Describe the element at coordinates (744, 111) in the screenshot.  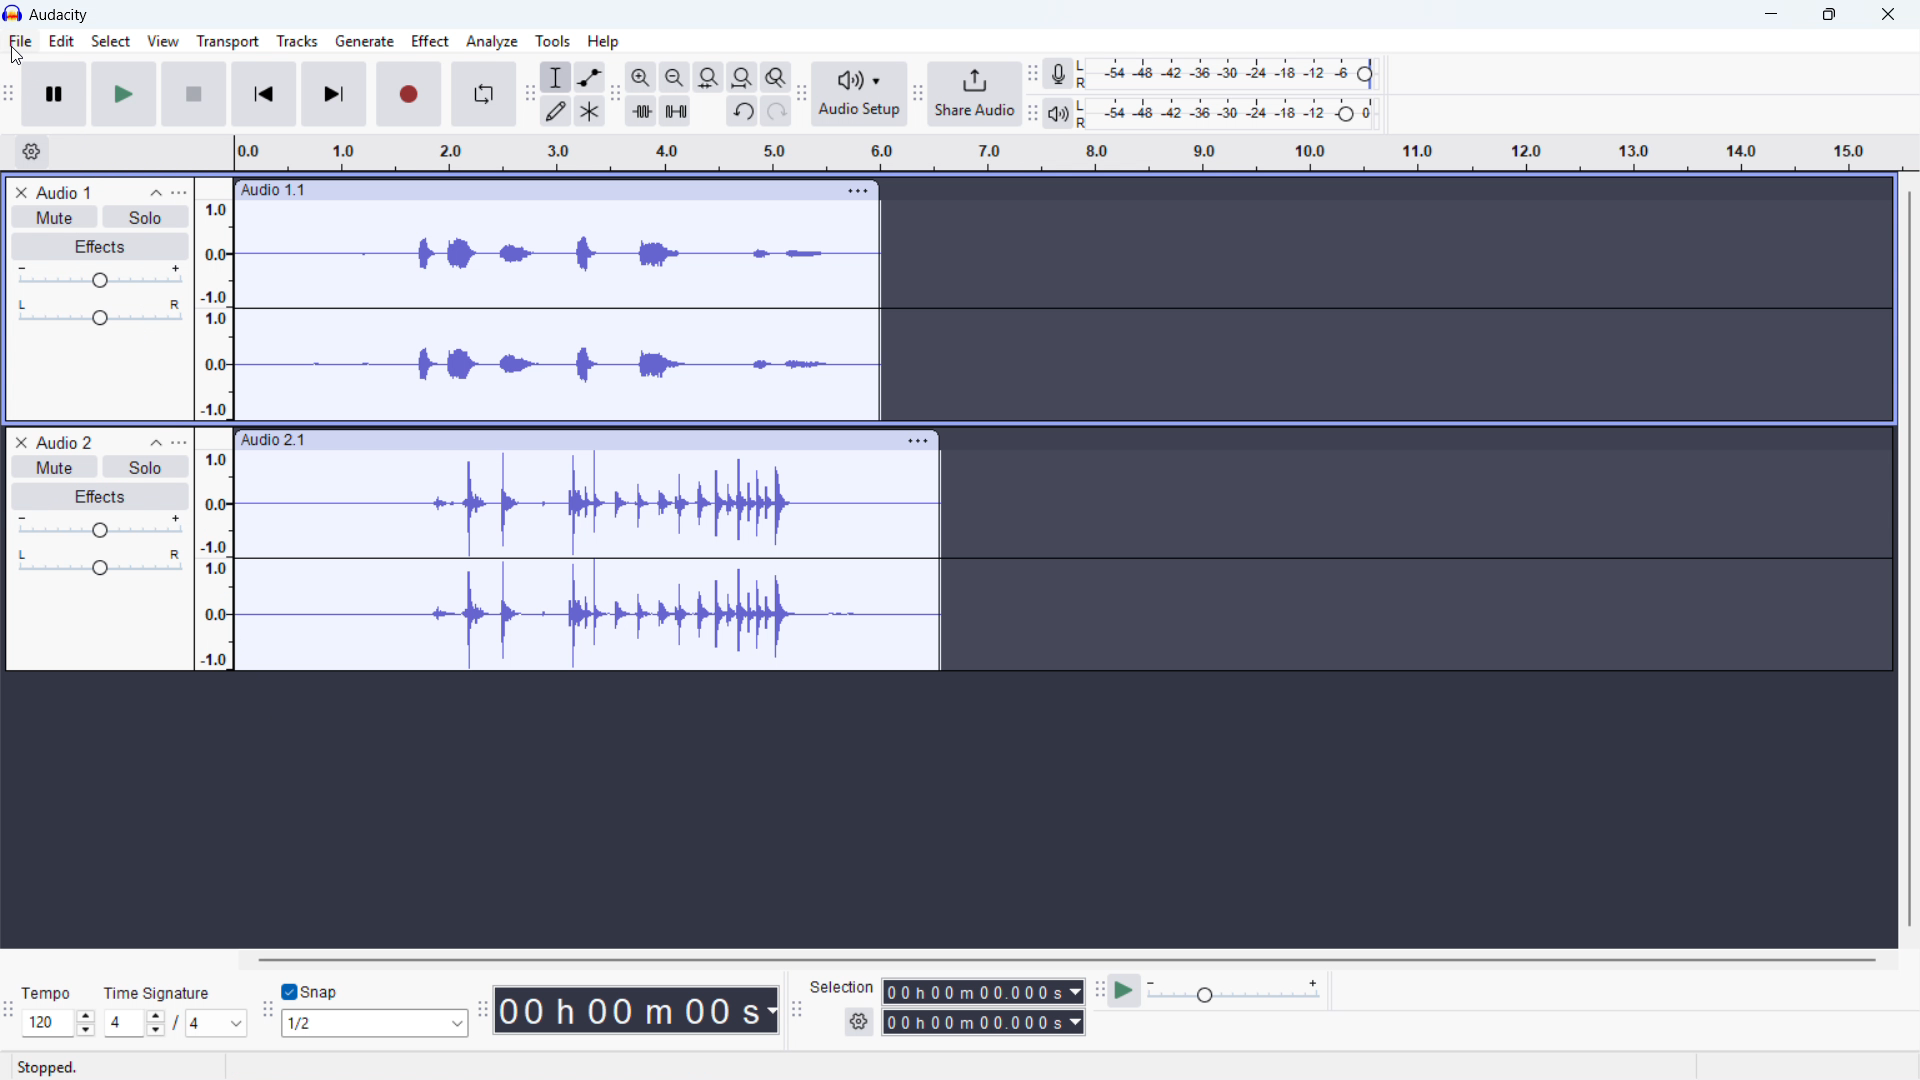
I see `Undo ` at that location.